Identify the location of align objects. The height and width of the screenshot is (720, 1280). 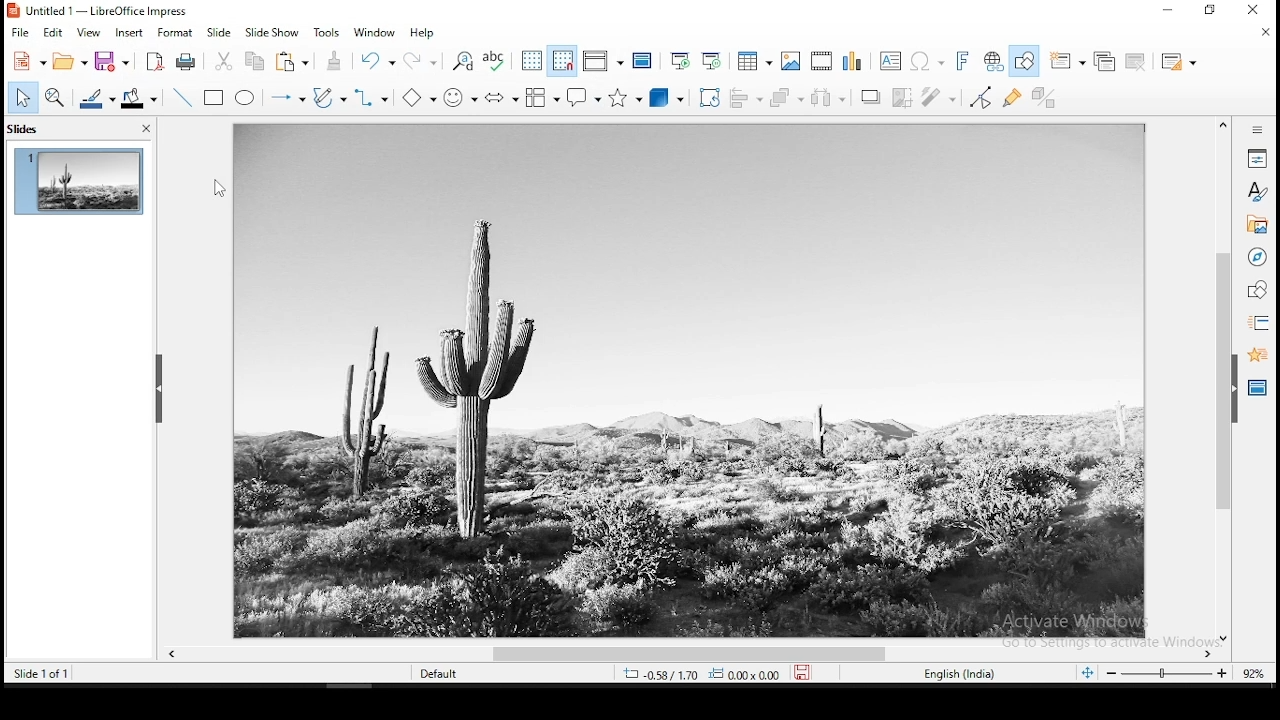
(747, 100).